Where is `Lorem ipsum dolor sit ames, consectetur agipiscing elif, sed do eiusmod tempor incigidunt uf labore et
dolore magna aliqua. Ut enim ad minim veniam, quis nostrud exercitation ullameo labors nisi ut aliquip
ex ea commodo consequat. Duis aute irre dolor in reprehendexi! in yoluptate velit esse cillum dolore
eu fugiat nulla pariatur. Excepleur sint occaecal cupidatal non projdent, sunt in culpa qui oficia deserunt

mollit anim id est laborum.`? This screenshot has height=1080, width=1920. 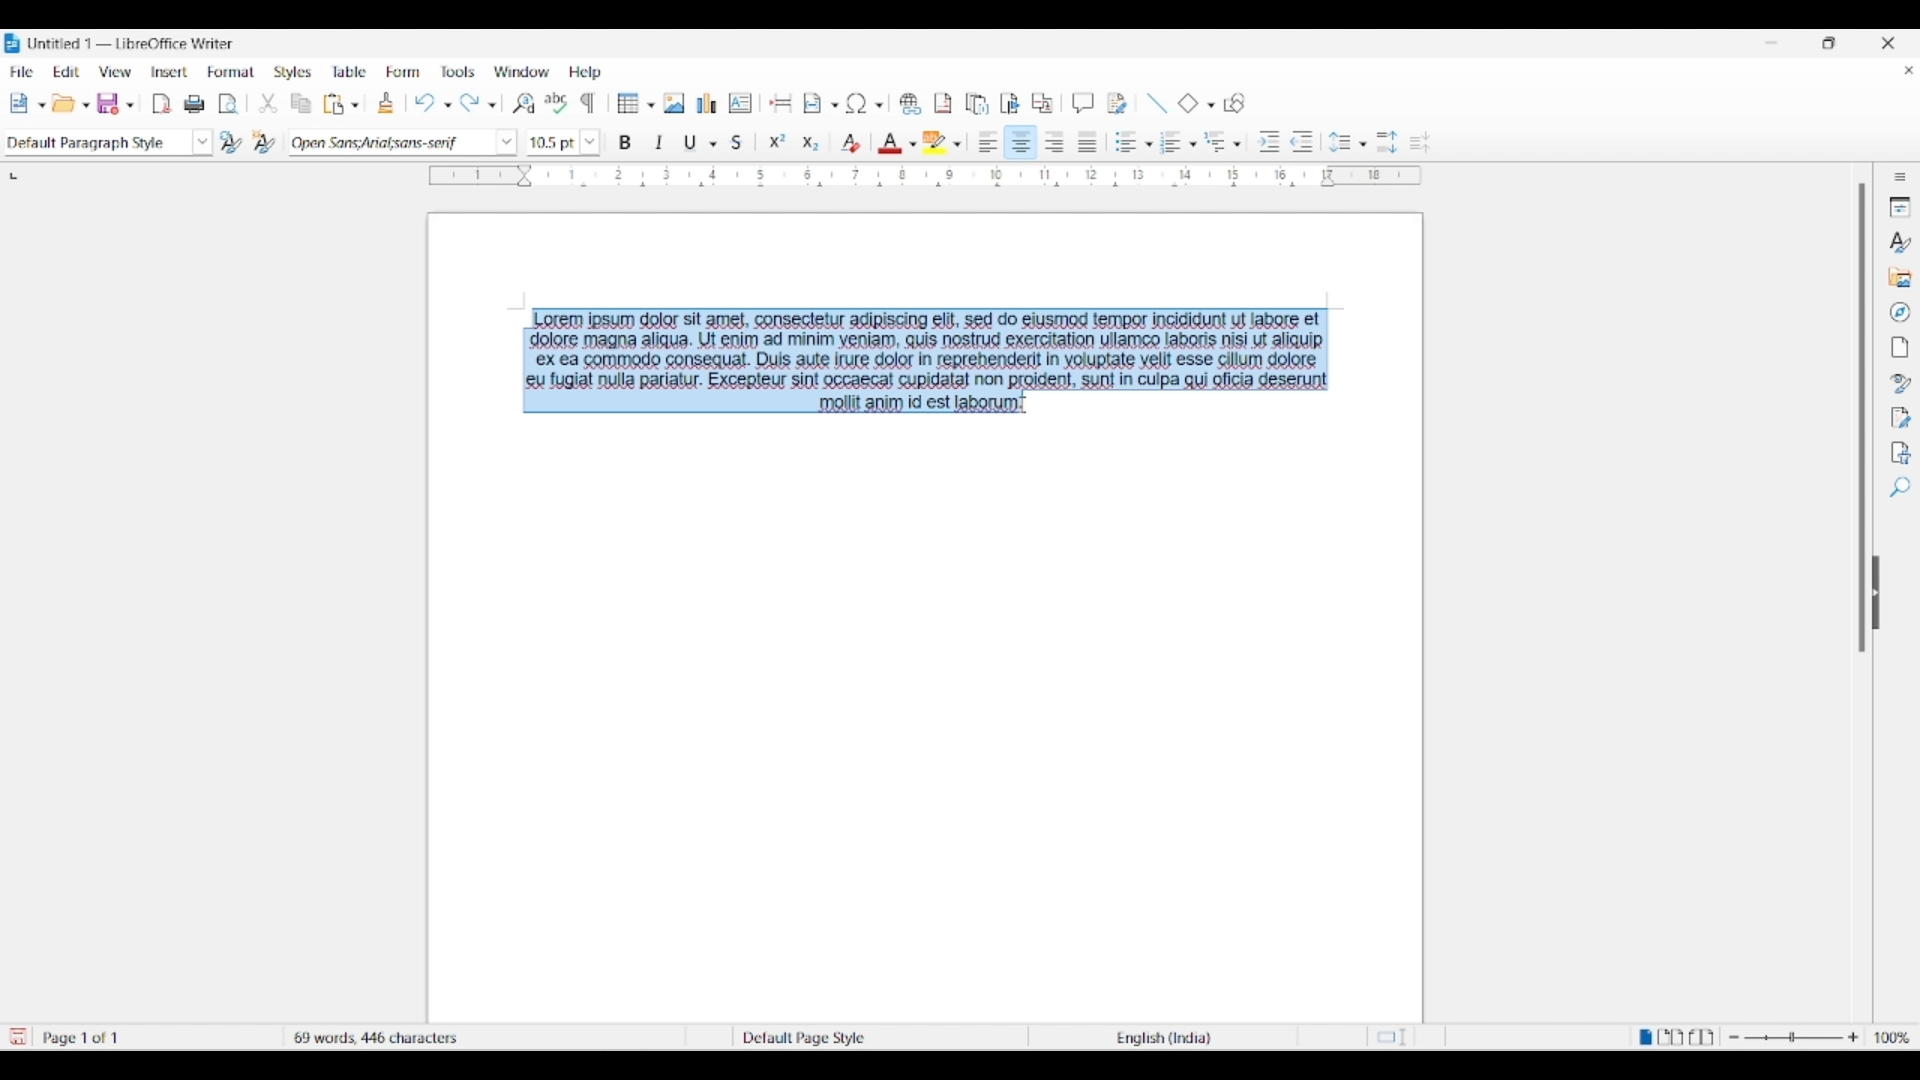 Lorem ipsum dolor sit ames, consectetur agipiscing elif, sed do eiusmod tempor incigidunt uf labore et
dolore magna aliqua. Ut enim ad minim veniam, quis nostrud exercitation ullameo labors nisi ut aliquip
ex ea commodo consequat. Duis aute irre dolor in reprehendexi! in yoluptate velit esse cillum dolore
eu fugiat nulla pariatur. Excepleur sint occaecal cupidatal non projdent, sunt in culpa qui oficia deserunt

mollit anim id est laborum. is located at coordinates (937, 362).